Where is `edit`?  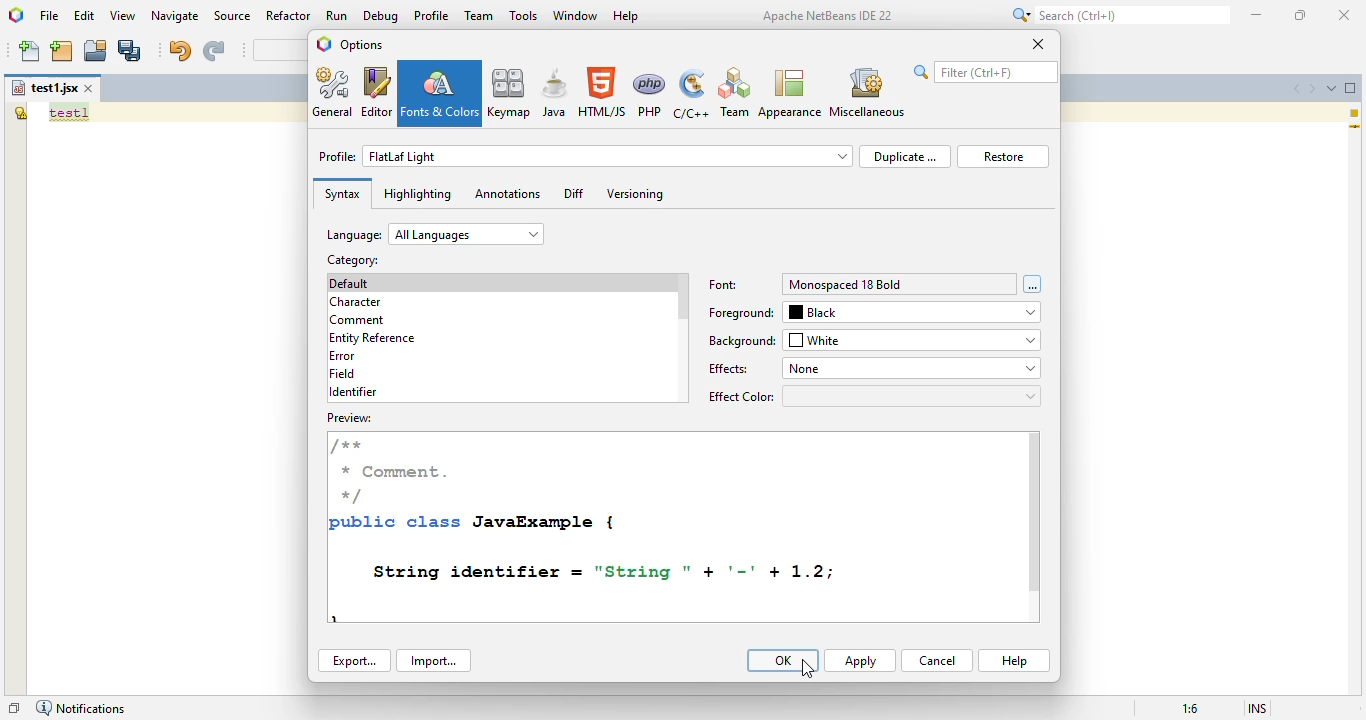
edit is located at coordinates (85, 15).